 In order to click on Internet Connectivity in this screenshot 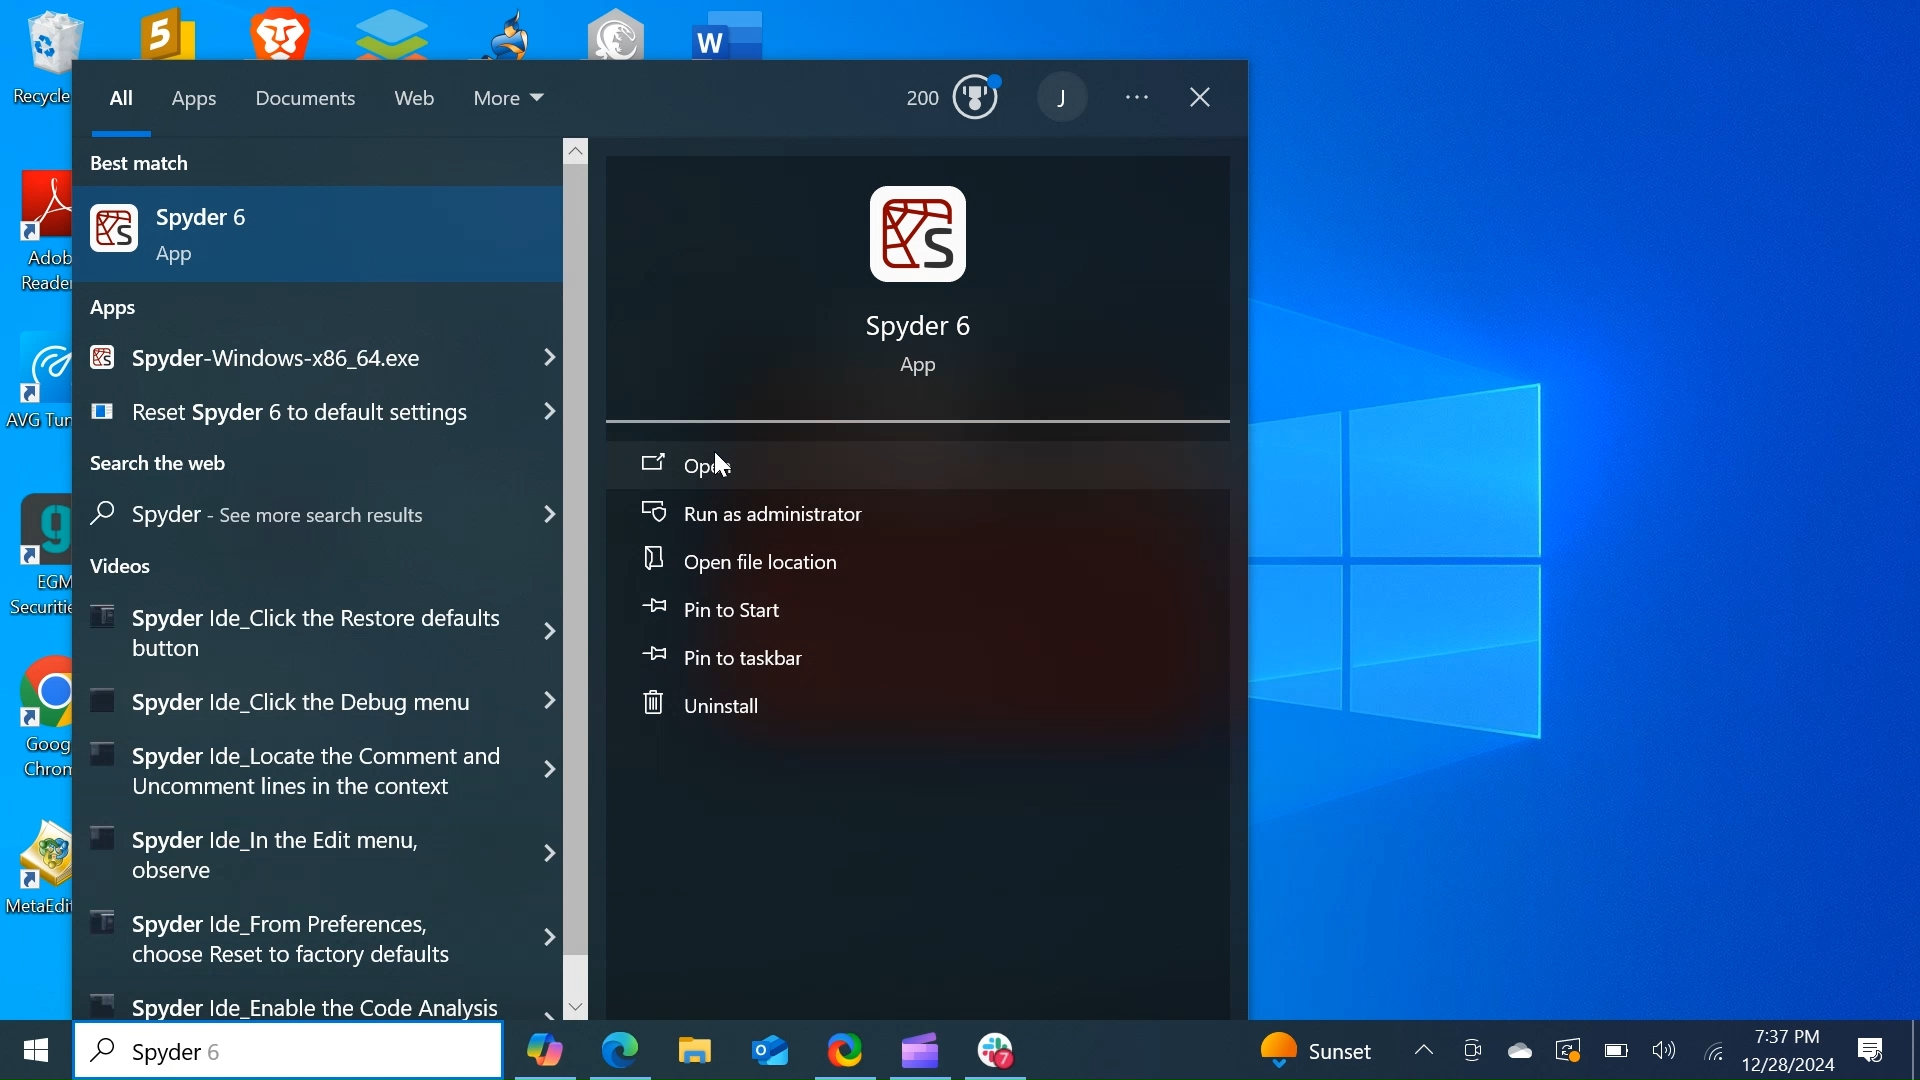, I will do `click(1711, 1052)`.